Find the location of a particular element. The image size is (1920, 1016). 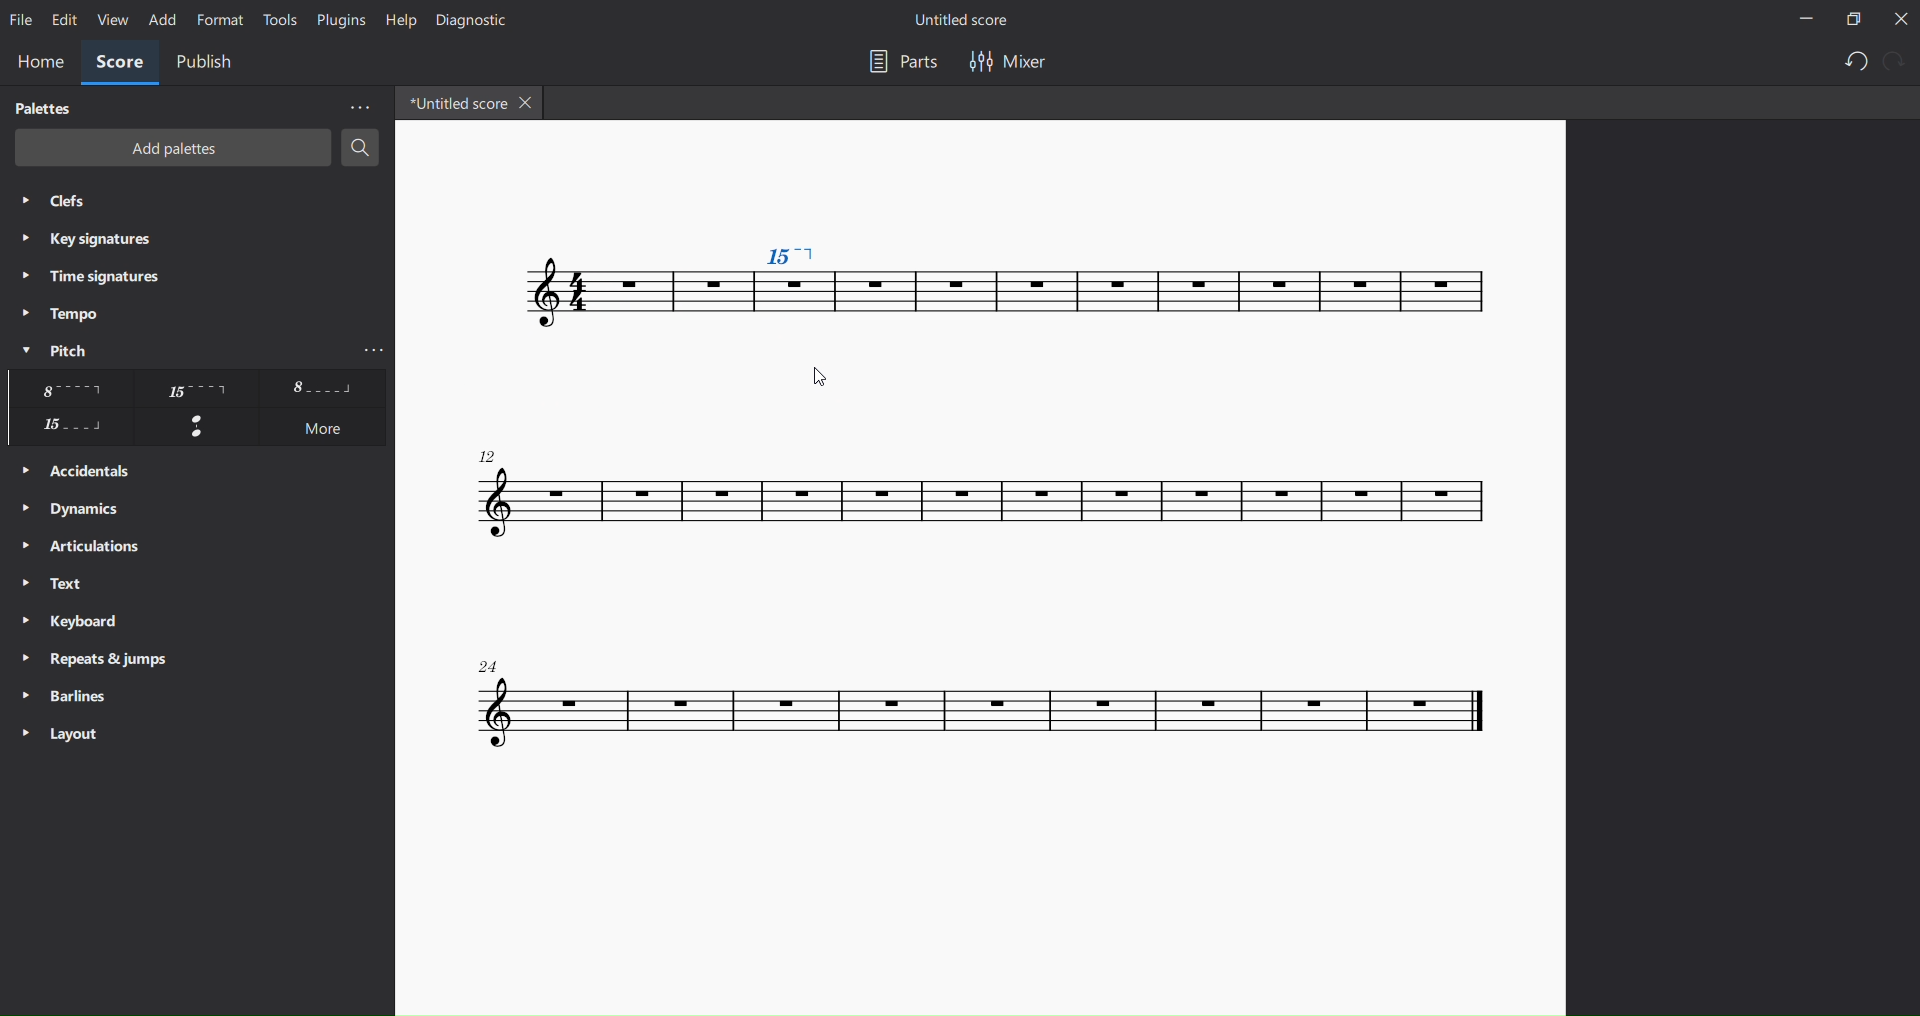

add is located at coordinates (158, 19).